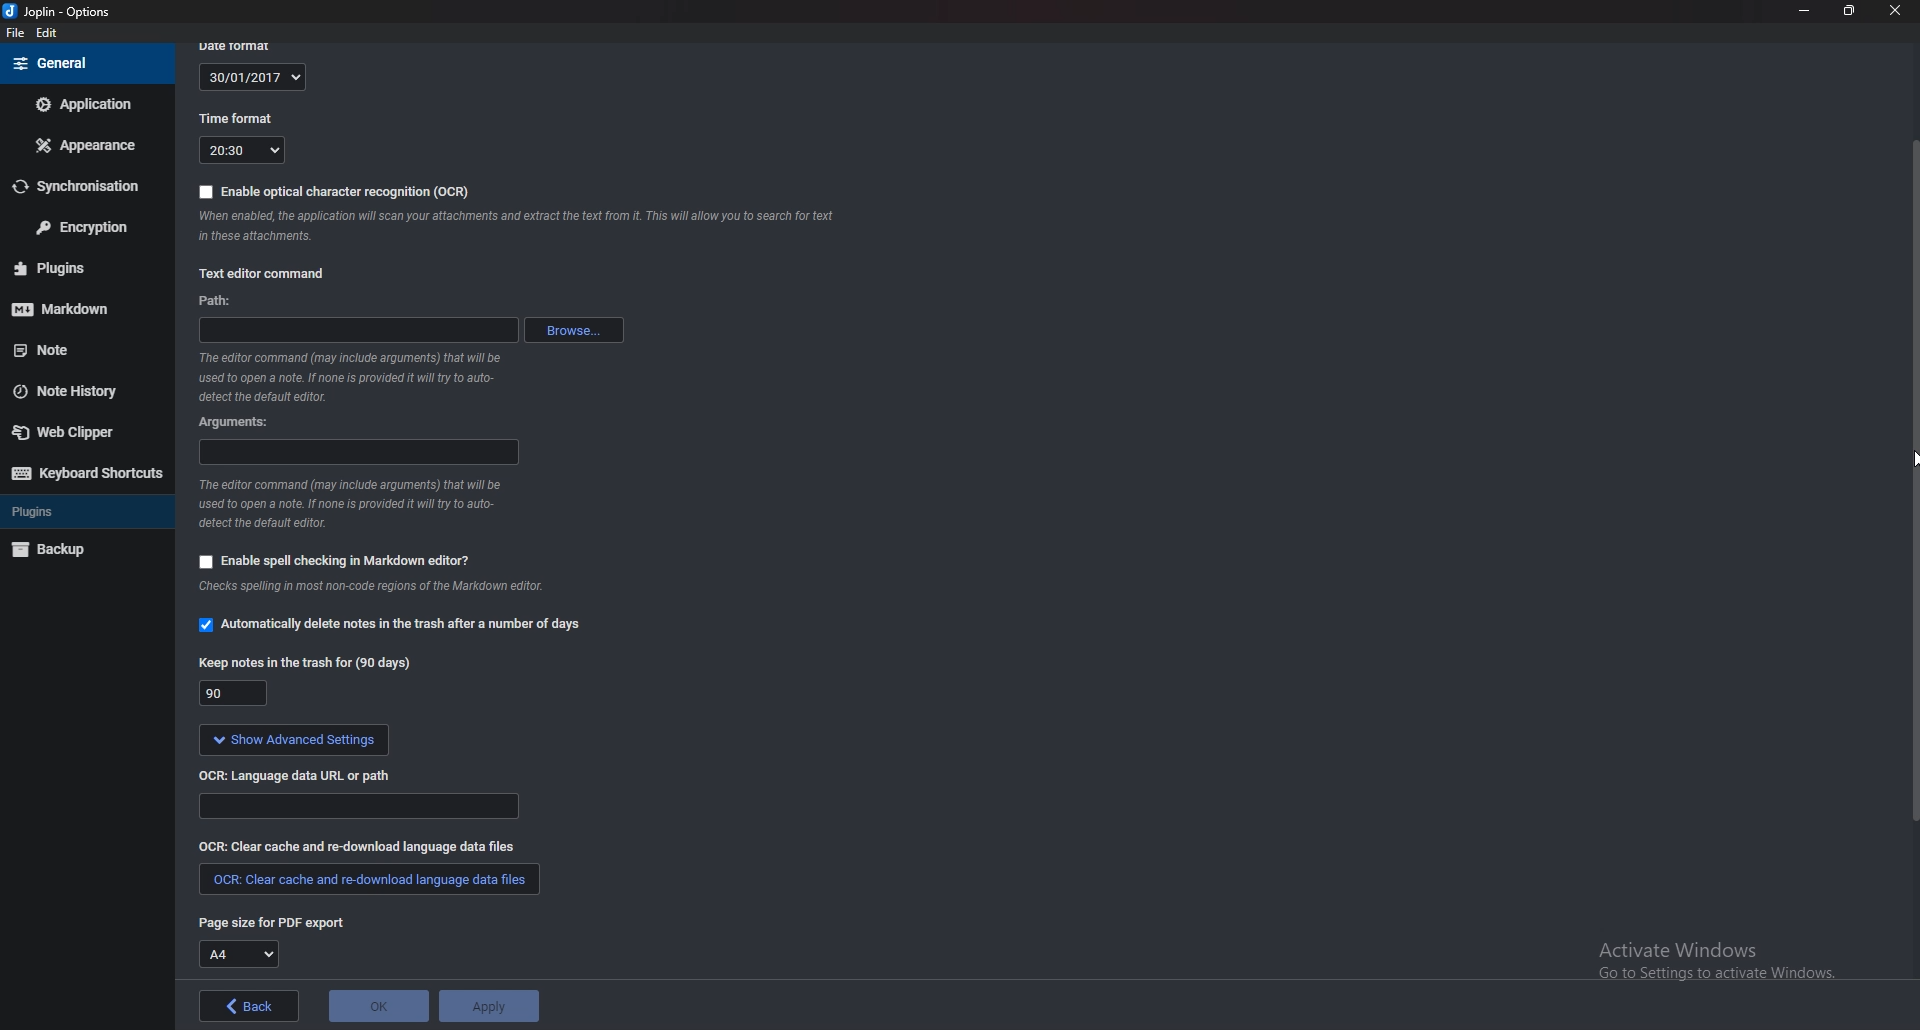 The width and height of the screenshot is (1920, 1030). What do you see at coordinates (238, 116) in the screenshot?
I see `Time format` at bounding box center [238, 116].